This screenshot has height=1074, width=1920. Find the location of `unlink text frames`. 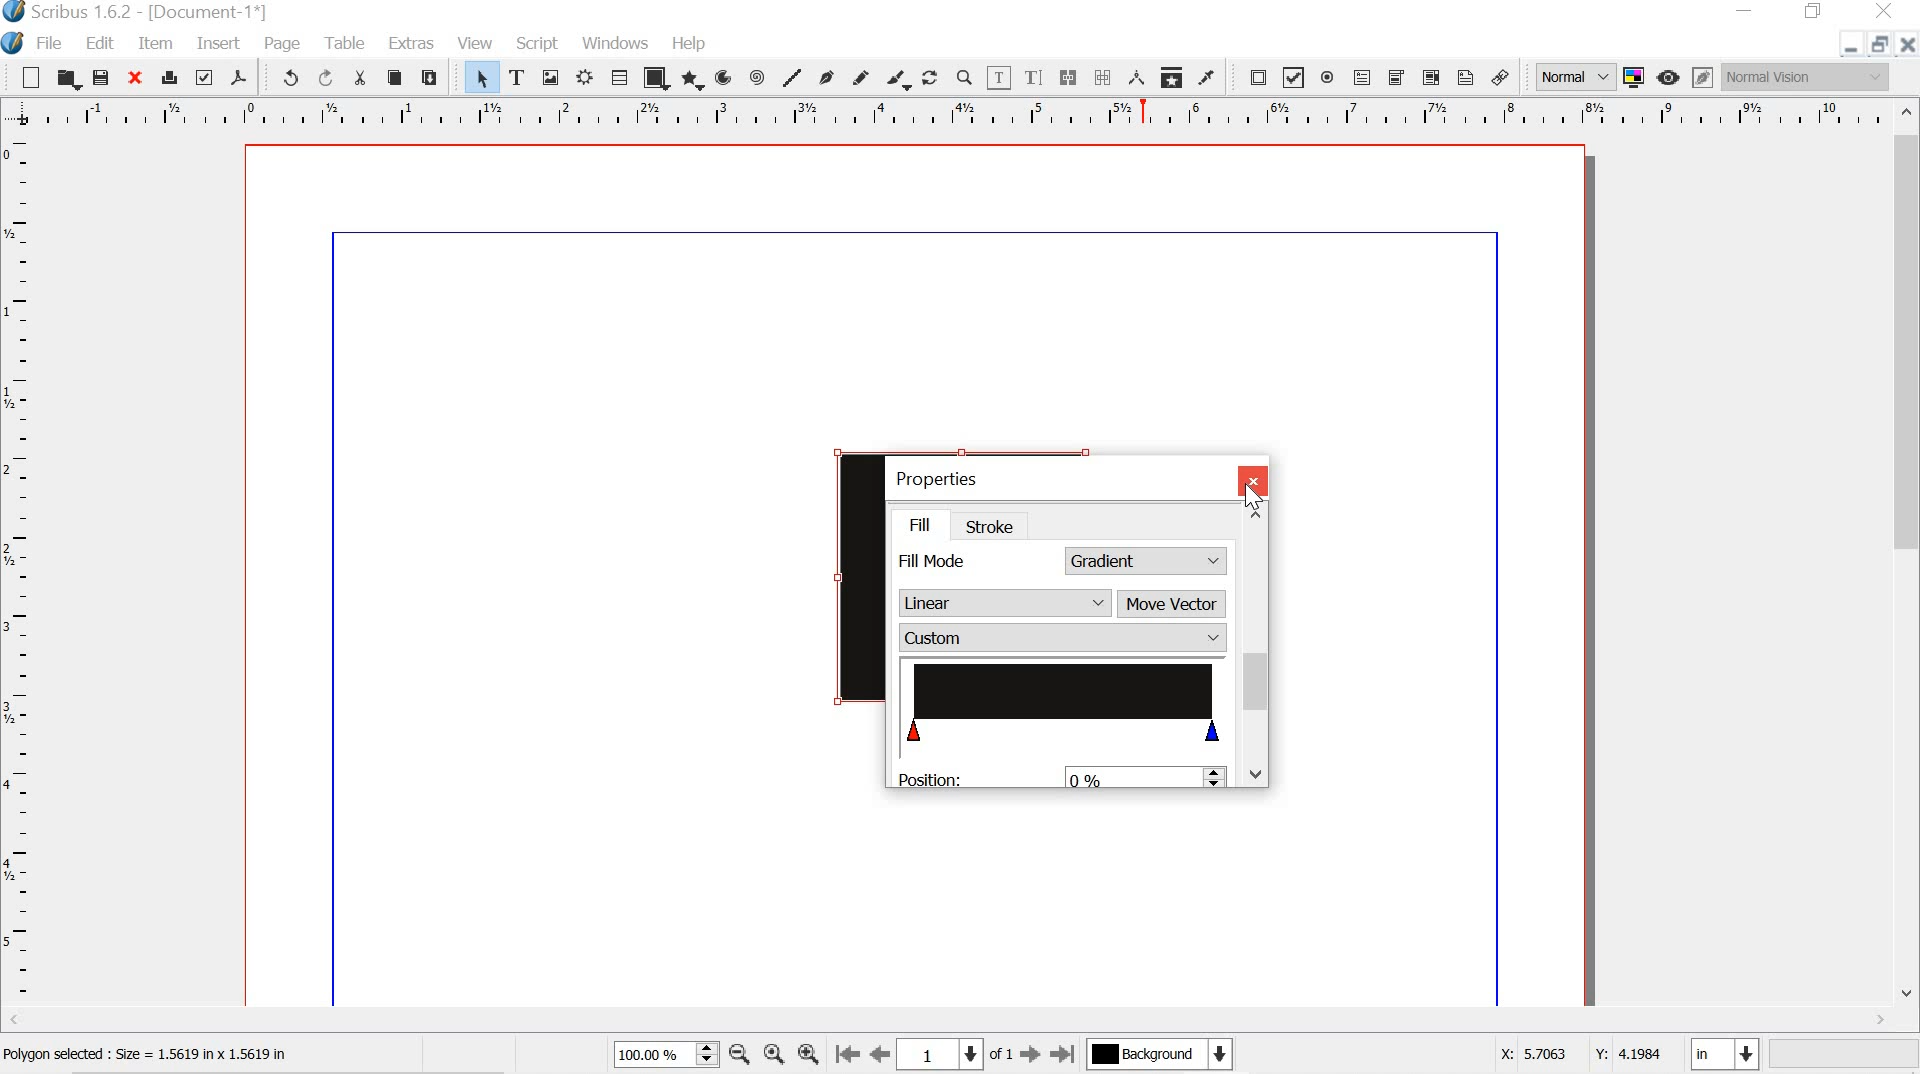

unlink text frames is located at coordinates (1103, 75).